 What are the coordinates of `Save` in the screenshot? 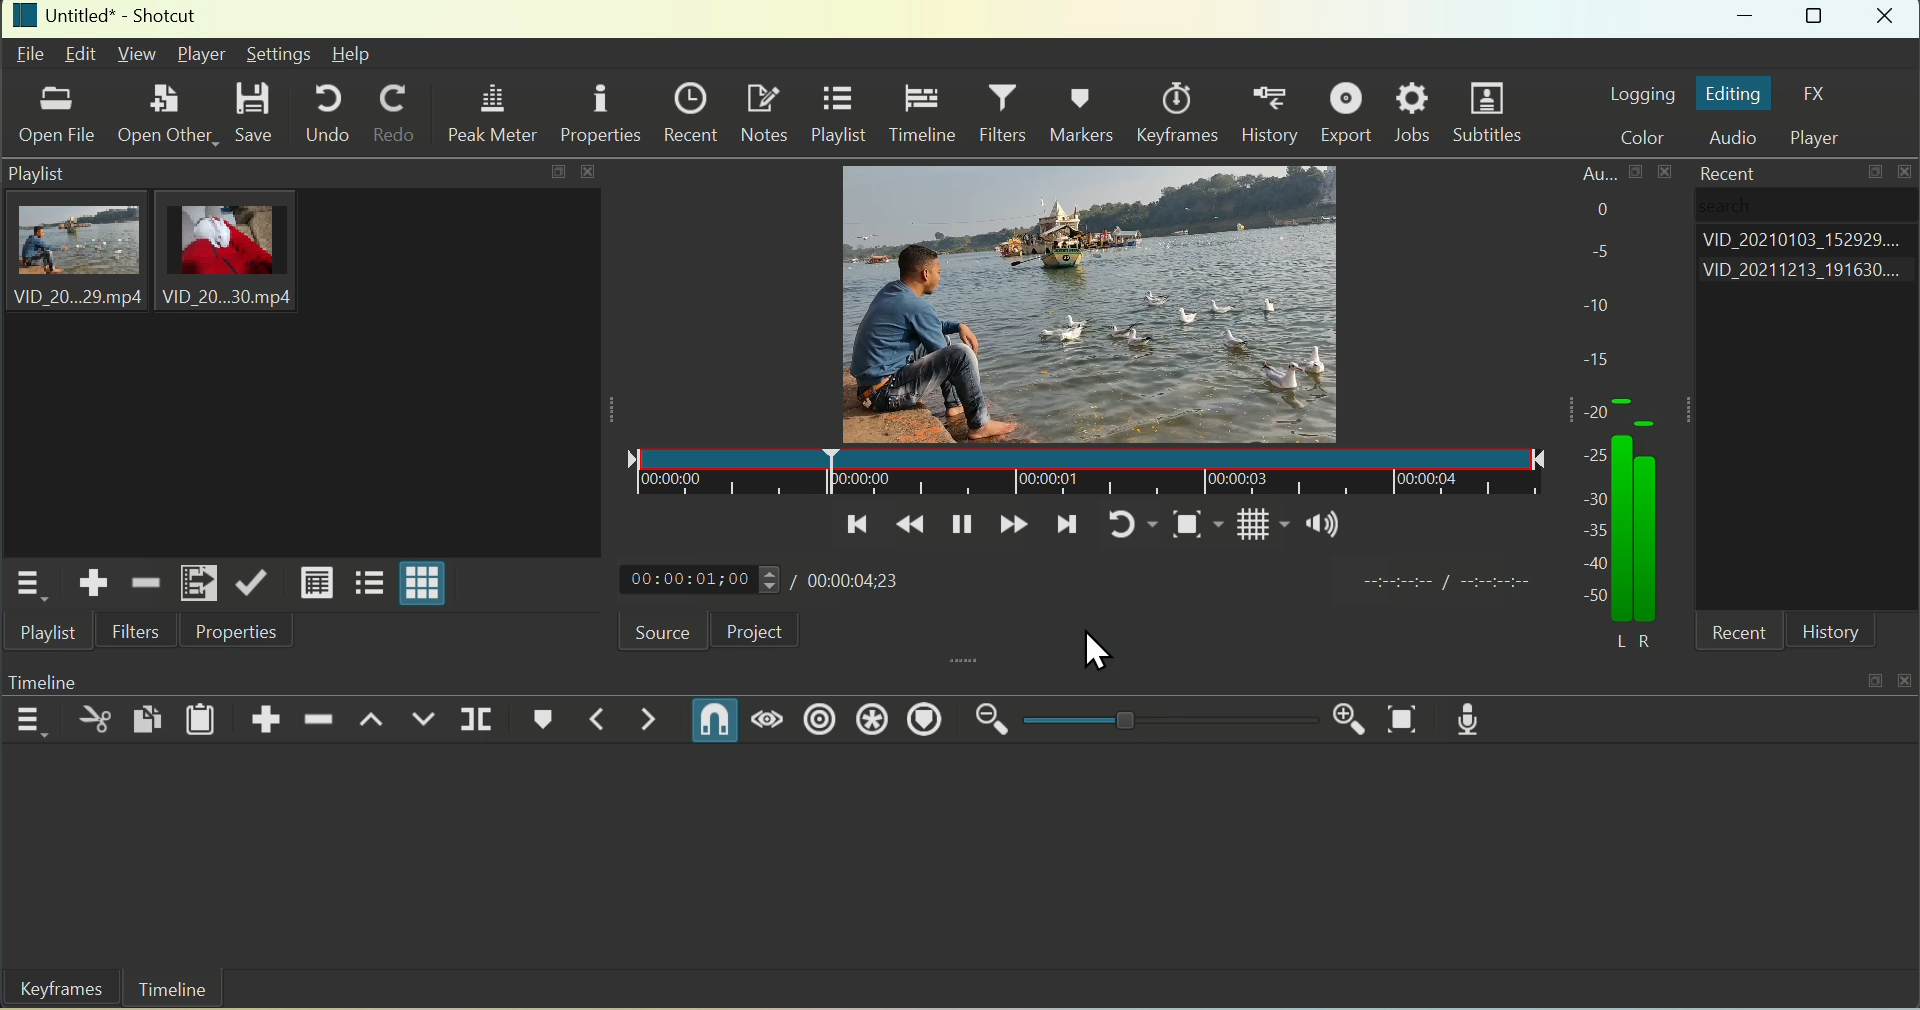 It's located at (256, 113).